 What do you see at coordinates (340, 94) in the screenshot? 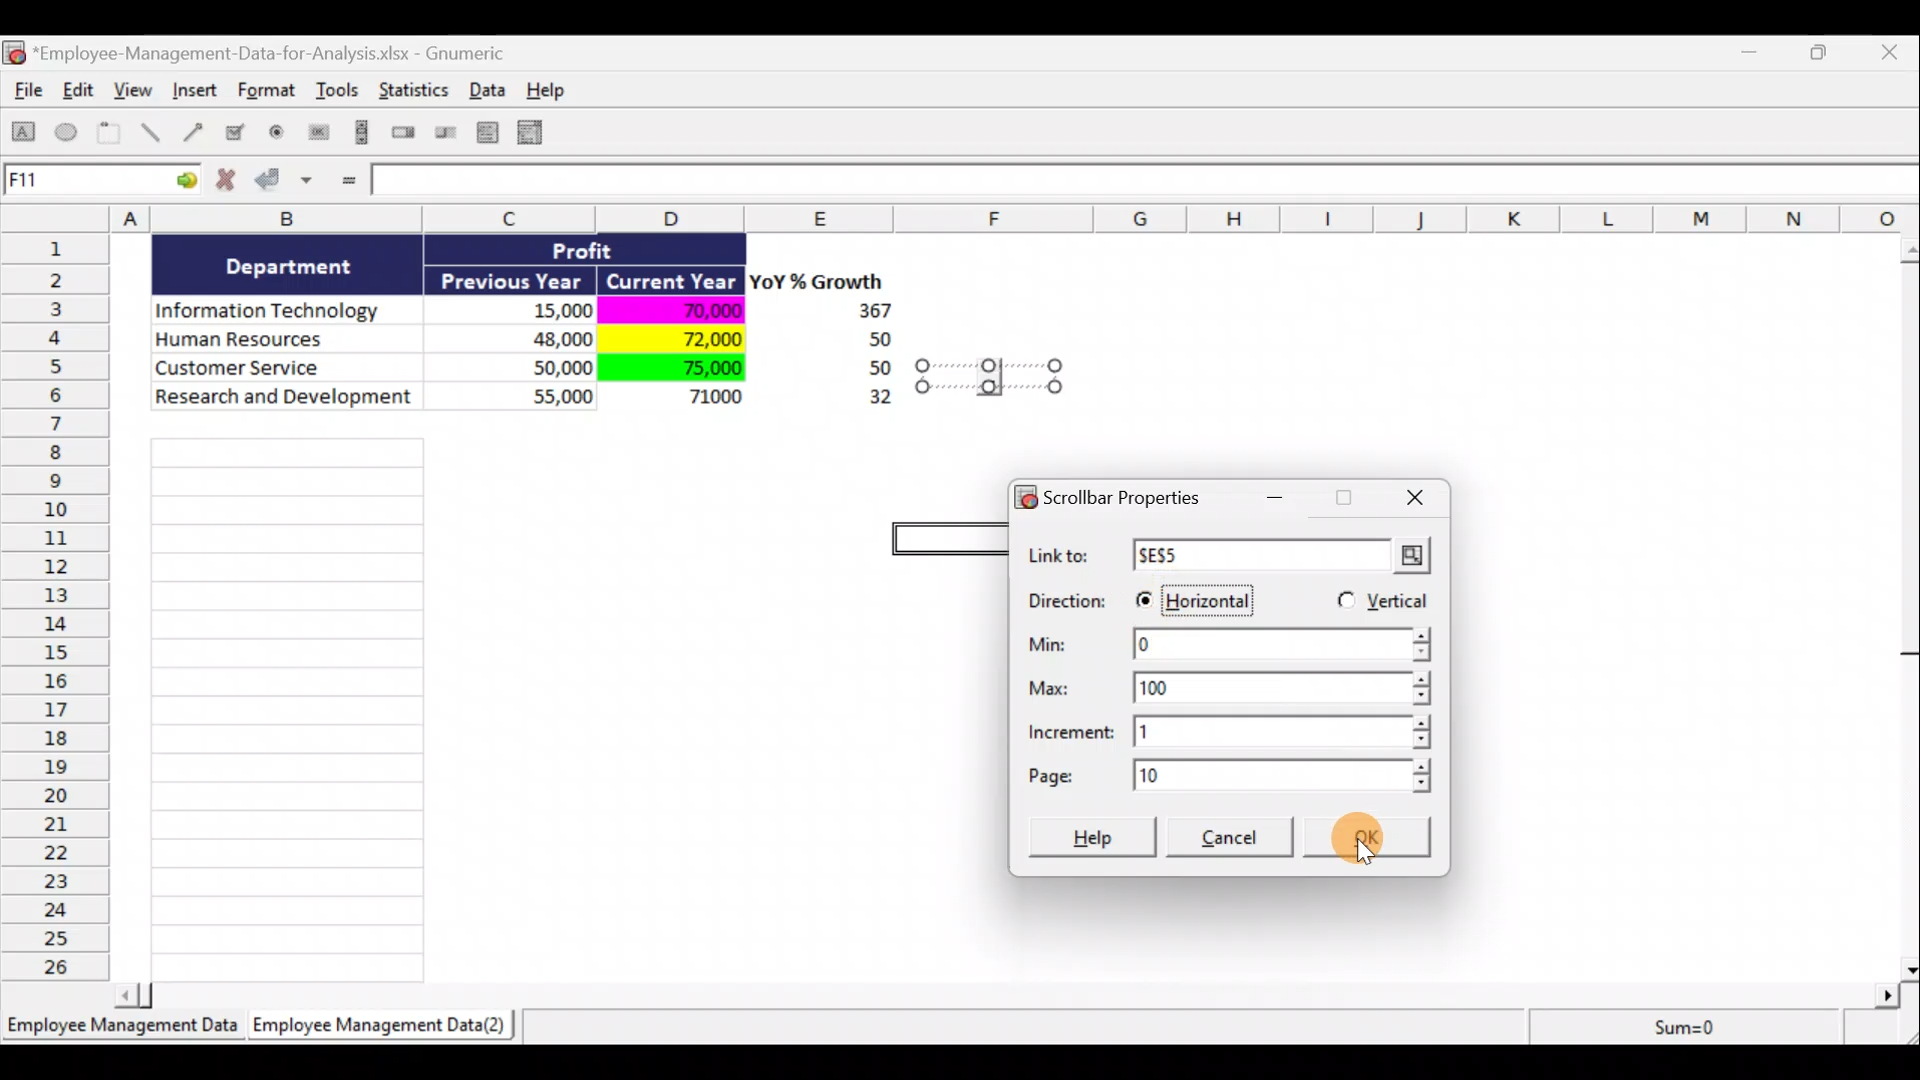
I see `Tools` at bounding box center [340, 94].